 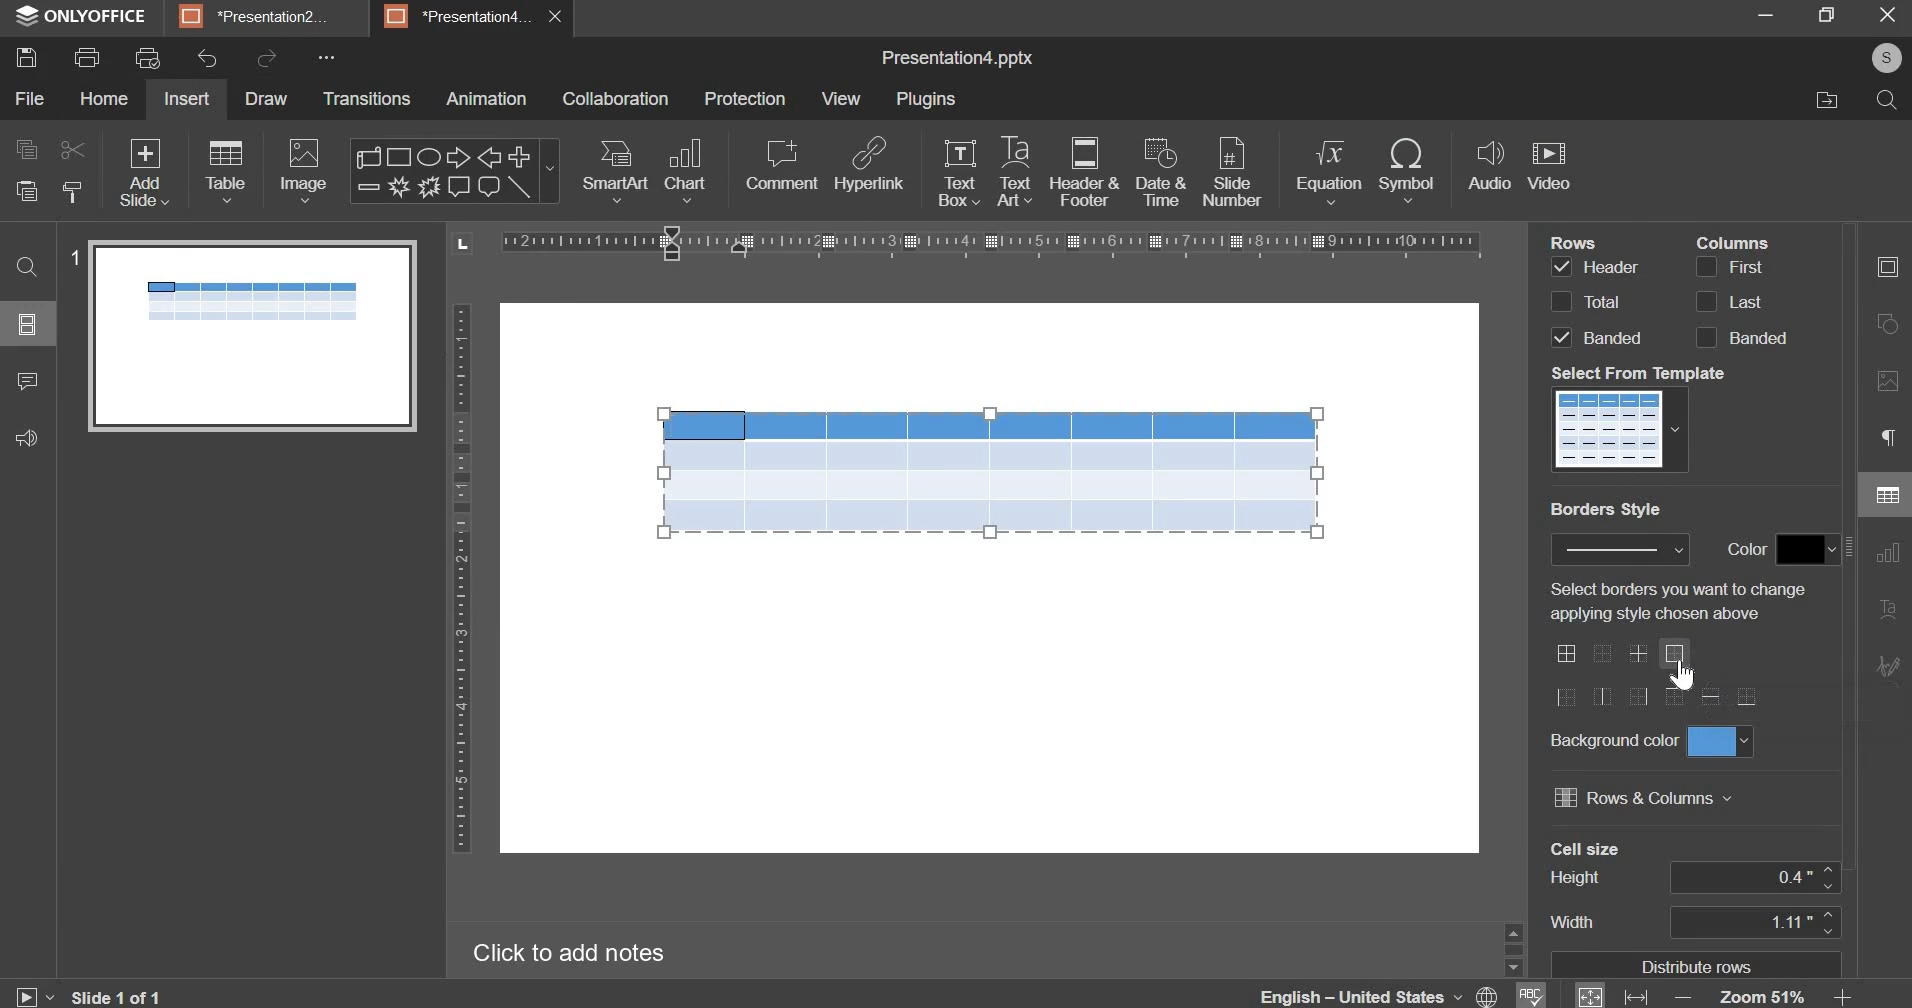 What do you see at coordinates (1598, 336) in the screenshot?
I see `rows banded` at bounding box center [1598, 336].